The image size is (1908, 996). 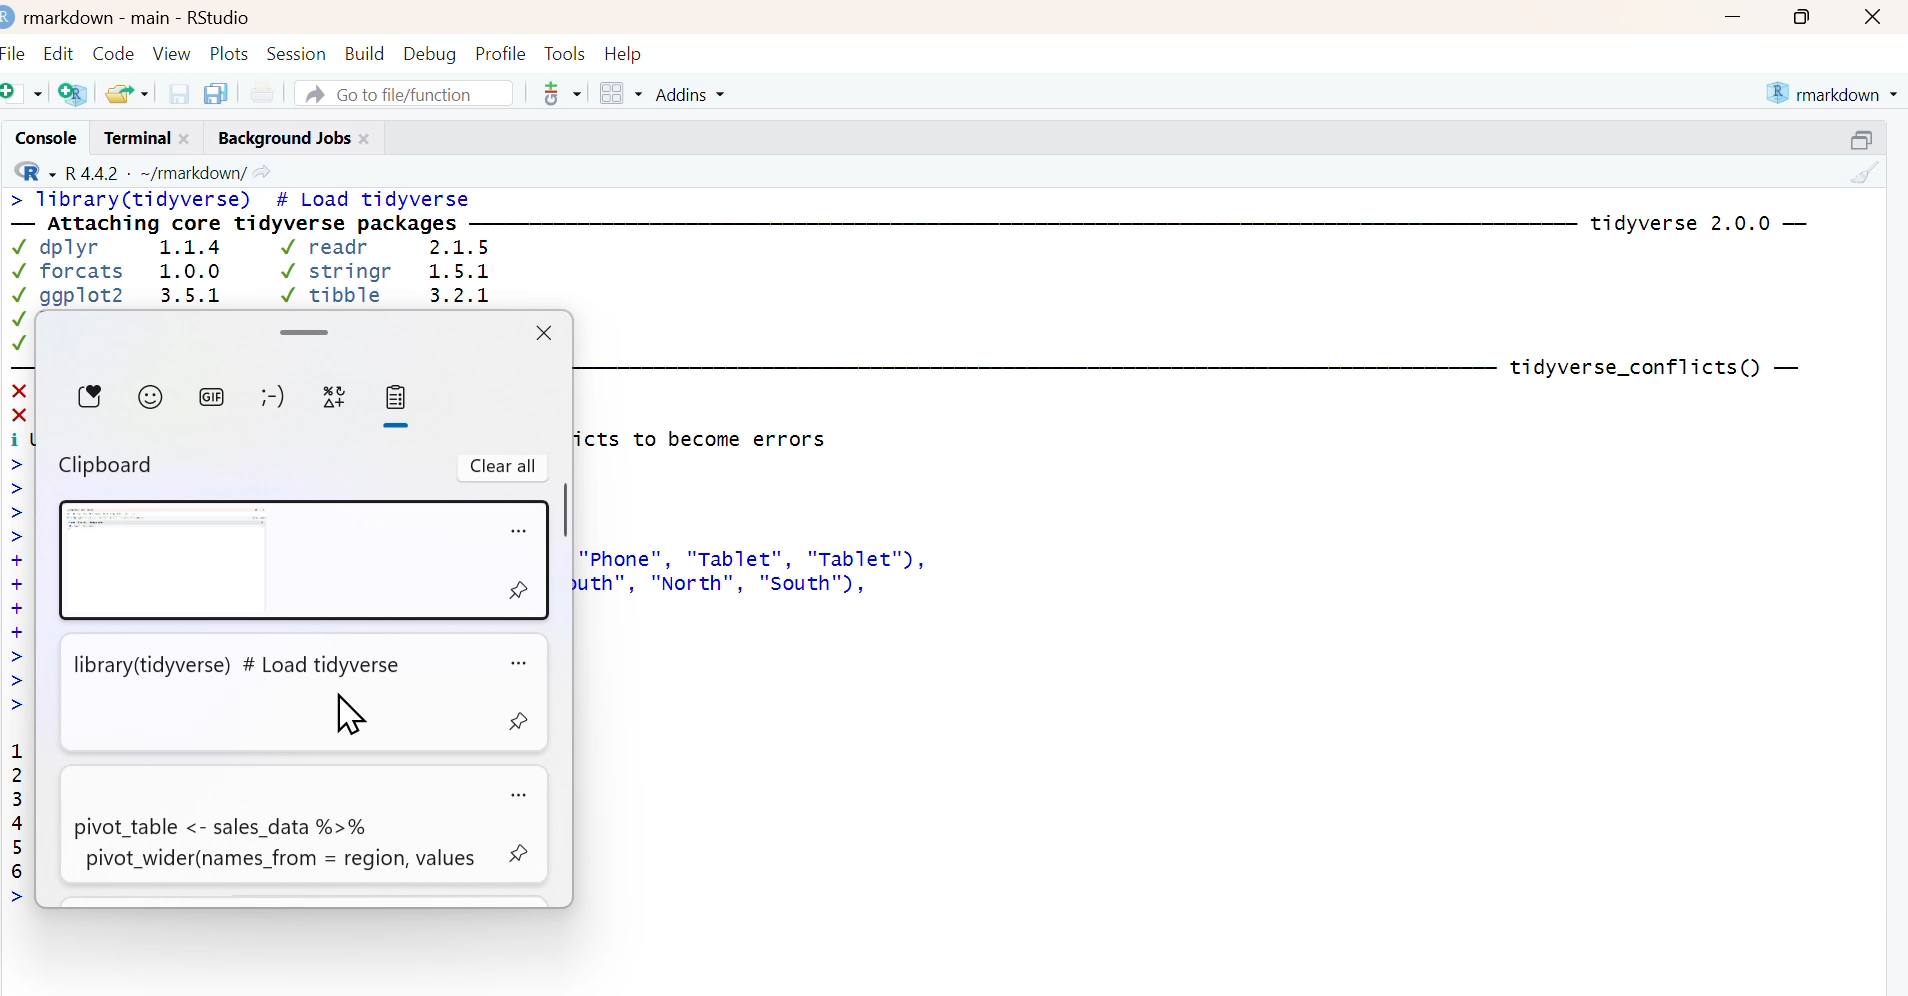 I want to click on pin, so click(x=521, y=593).